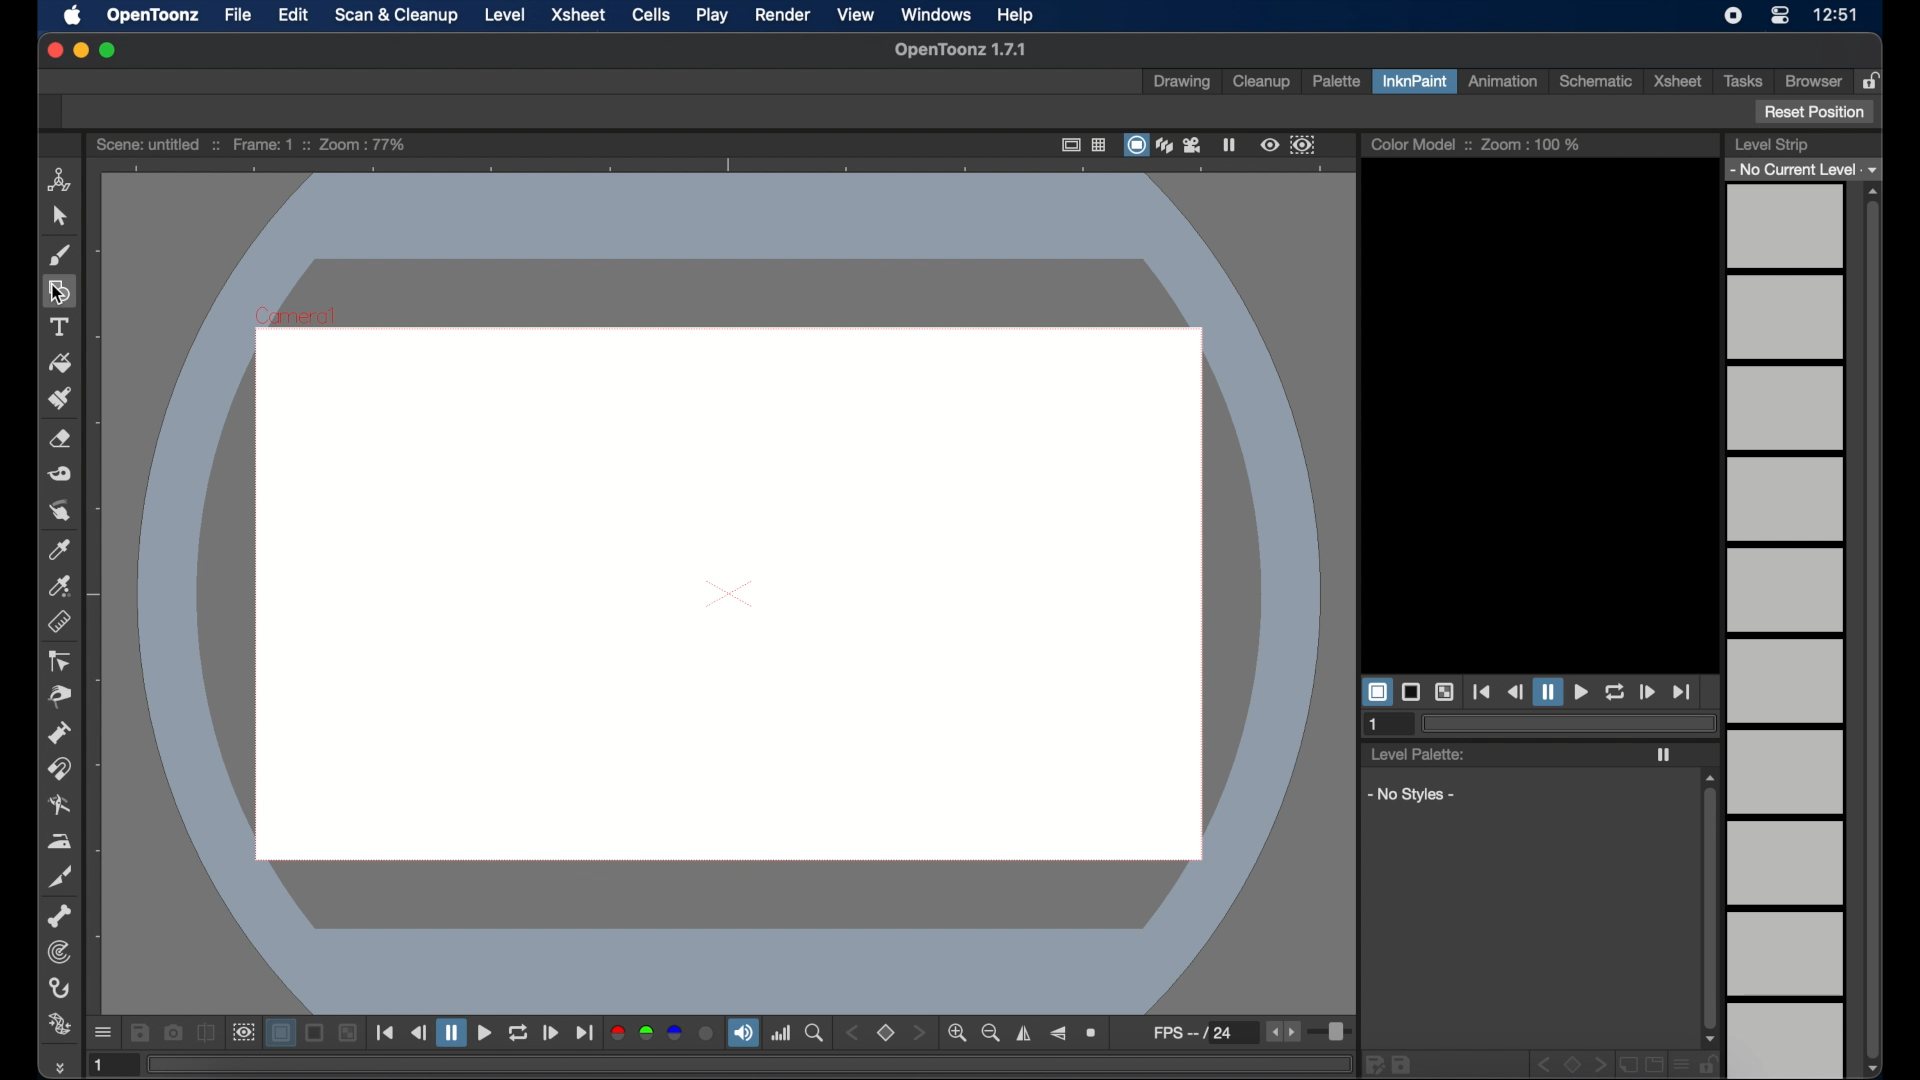 This screenshot has width=1920, height=1080. I want to click on tracker tool, so click(60, 952).